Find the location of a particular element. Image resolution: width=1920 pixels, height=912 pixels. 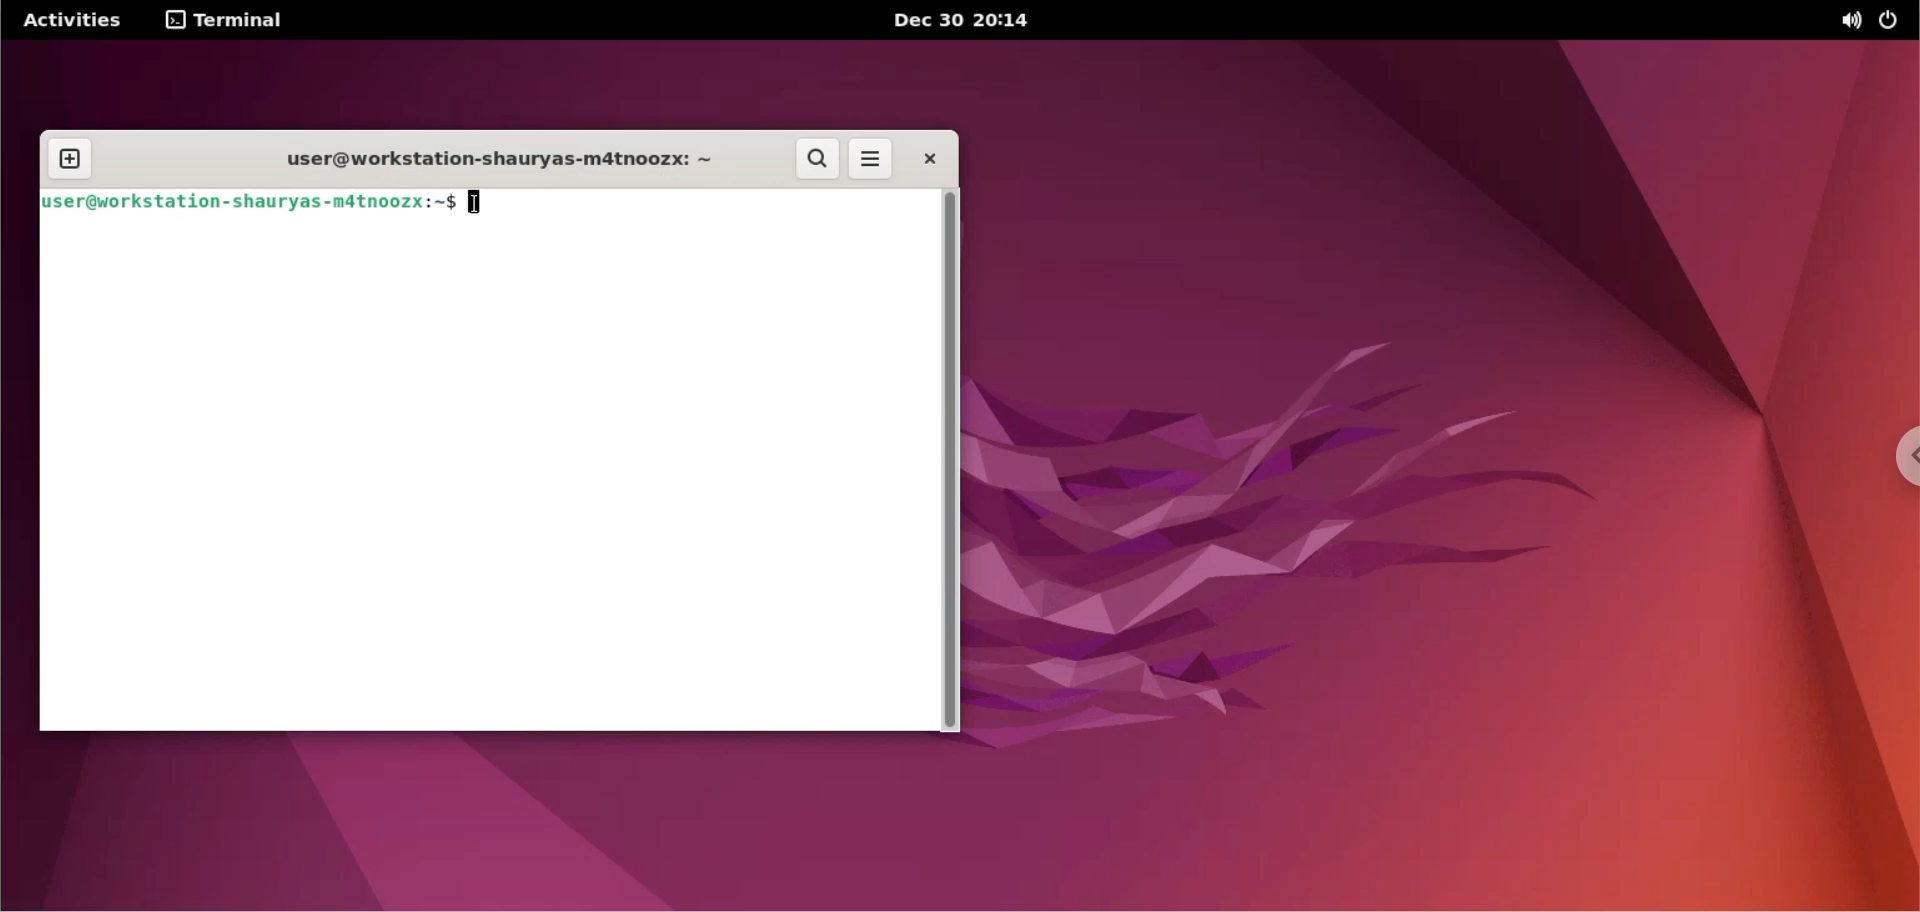

cursor is located at coordinates (484, 205).